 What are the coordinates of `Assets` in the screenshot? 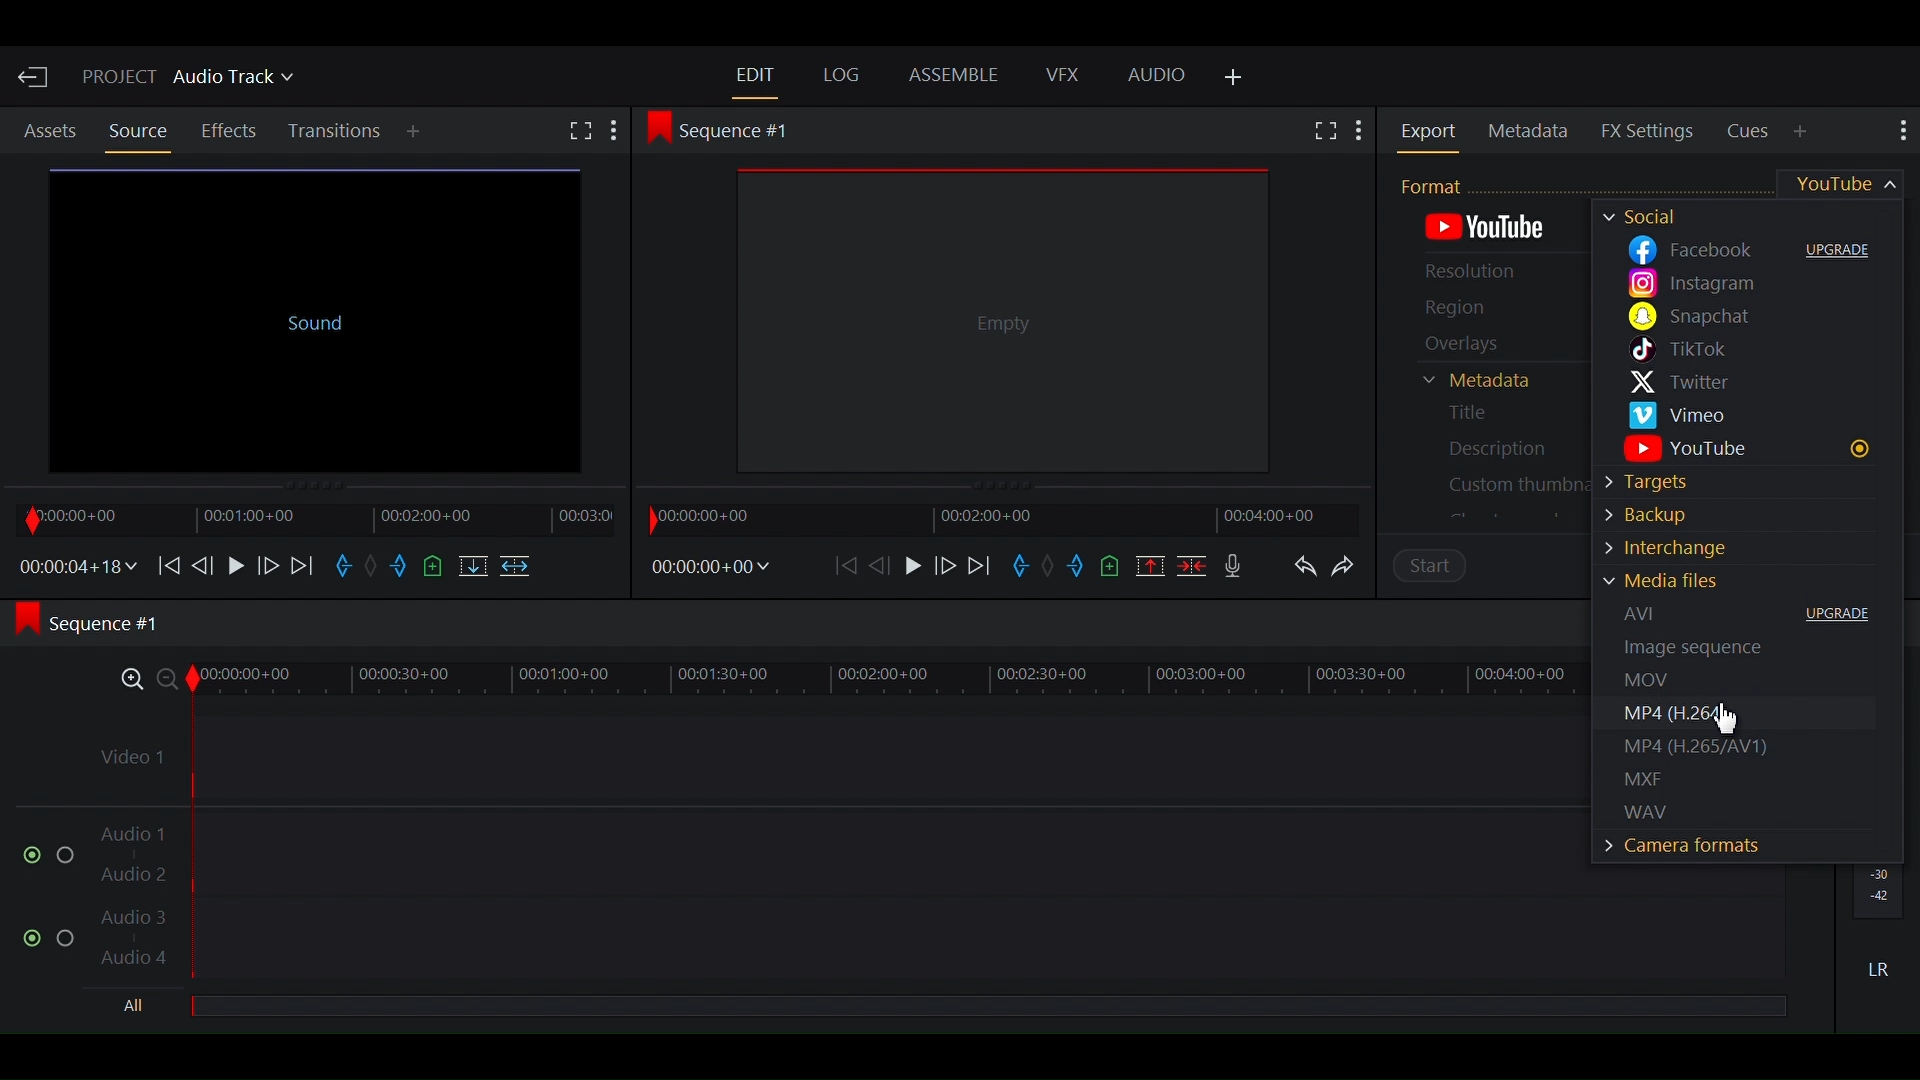 It's located at (50, 132).